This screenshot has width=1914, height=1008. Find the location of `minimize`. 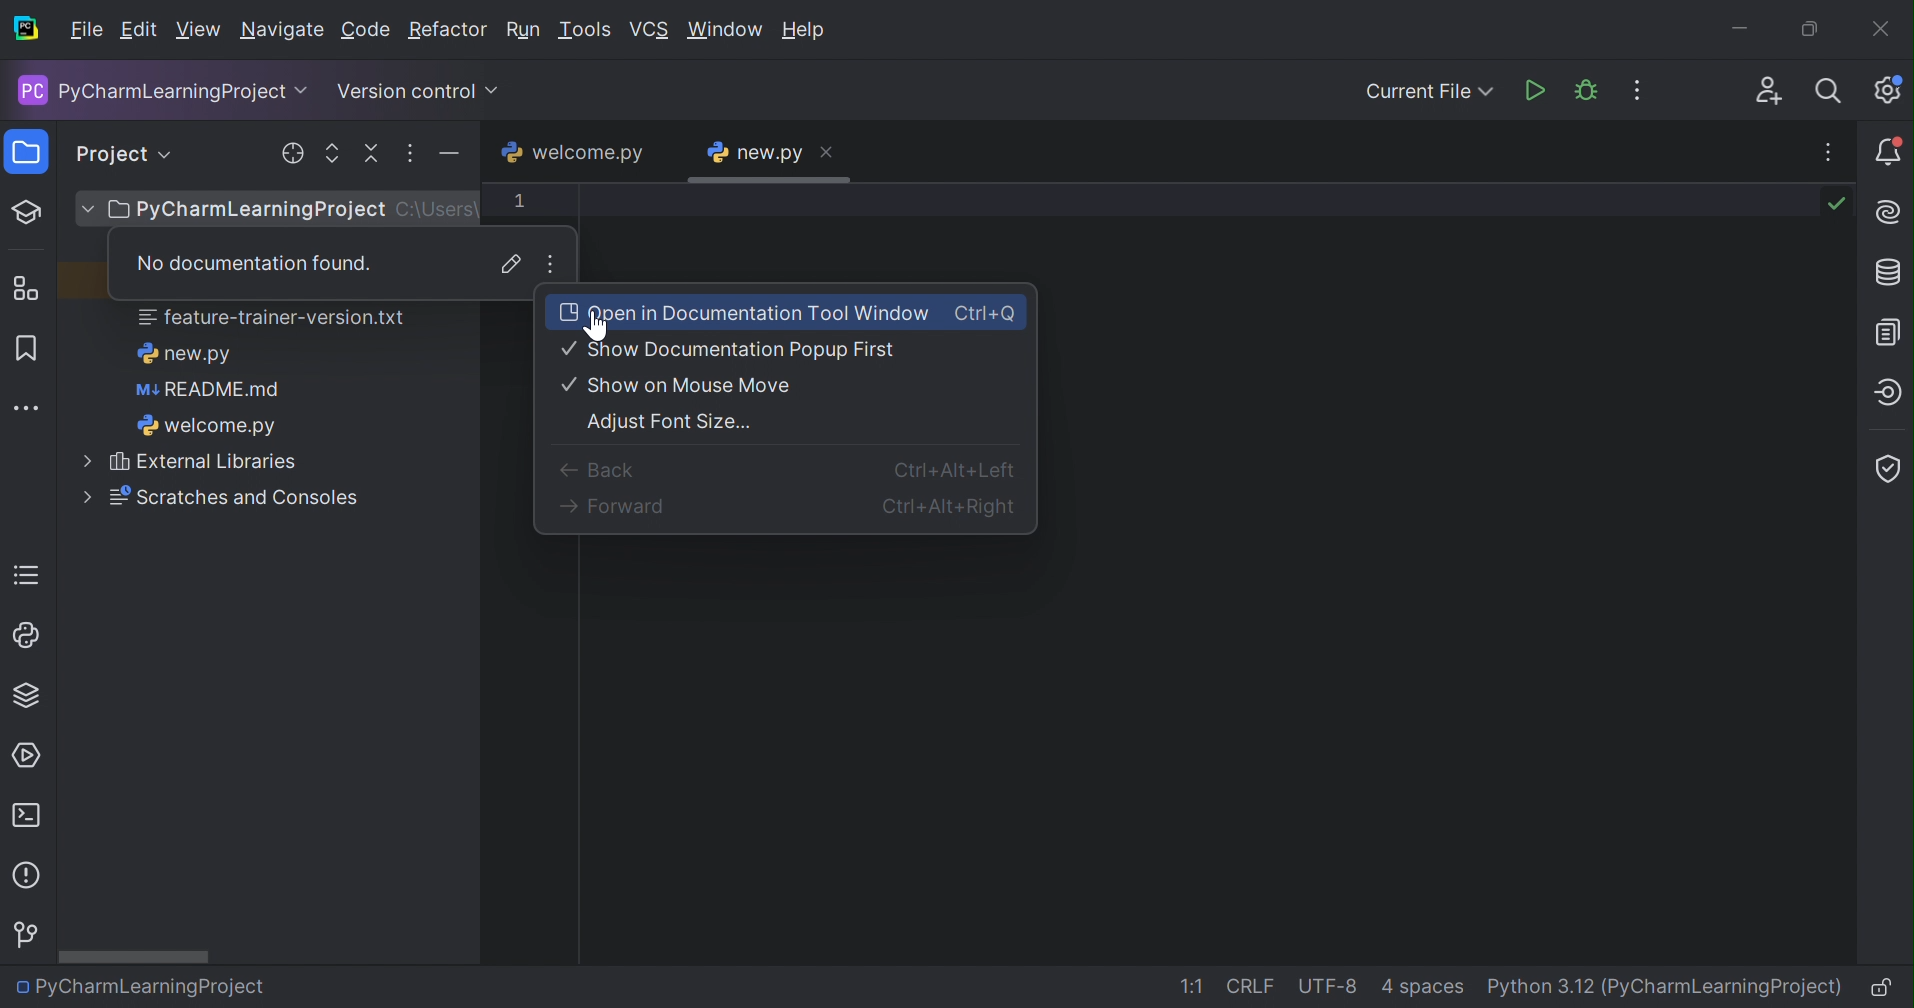

minimize is located at coordinates (453, 156).